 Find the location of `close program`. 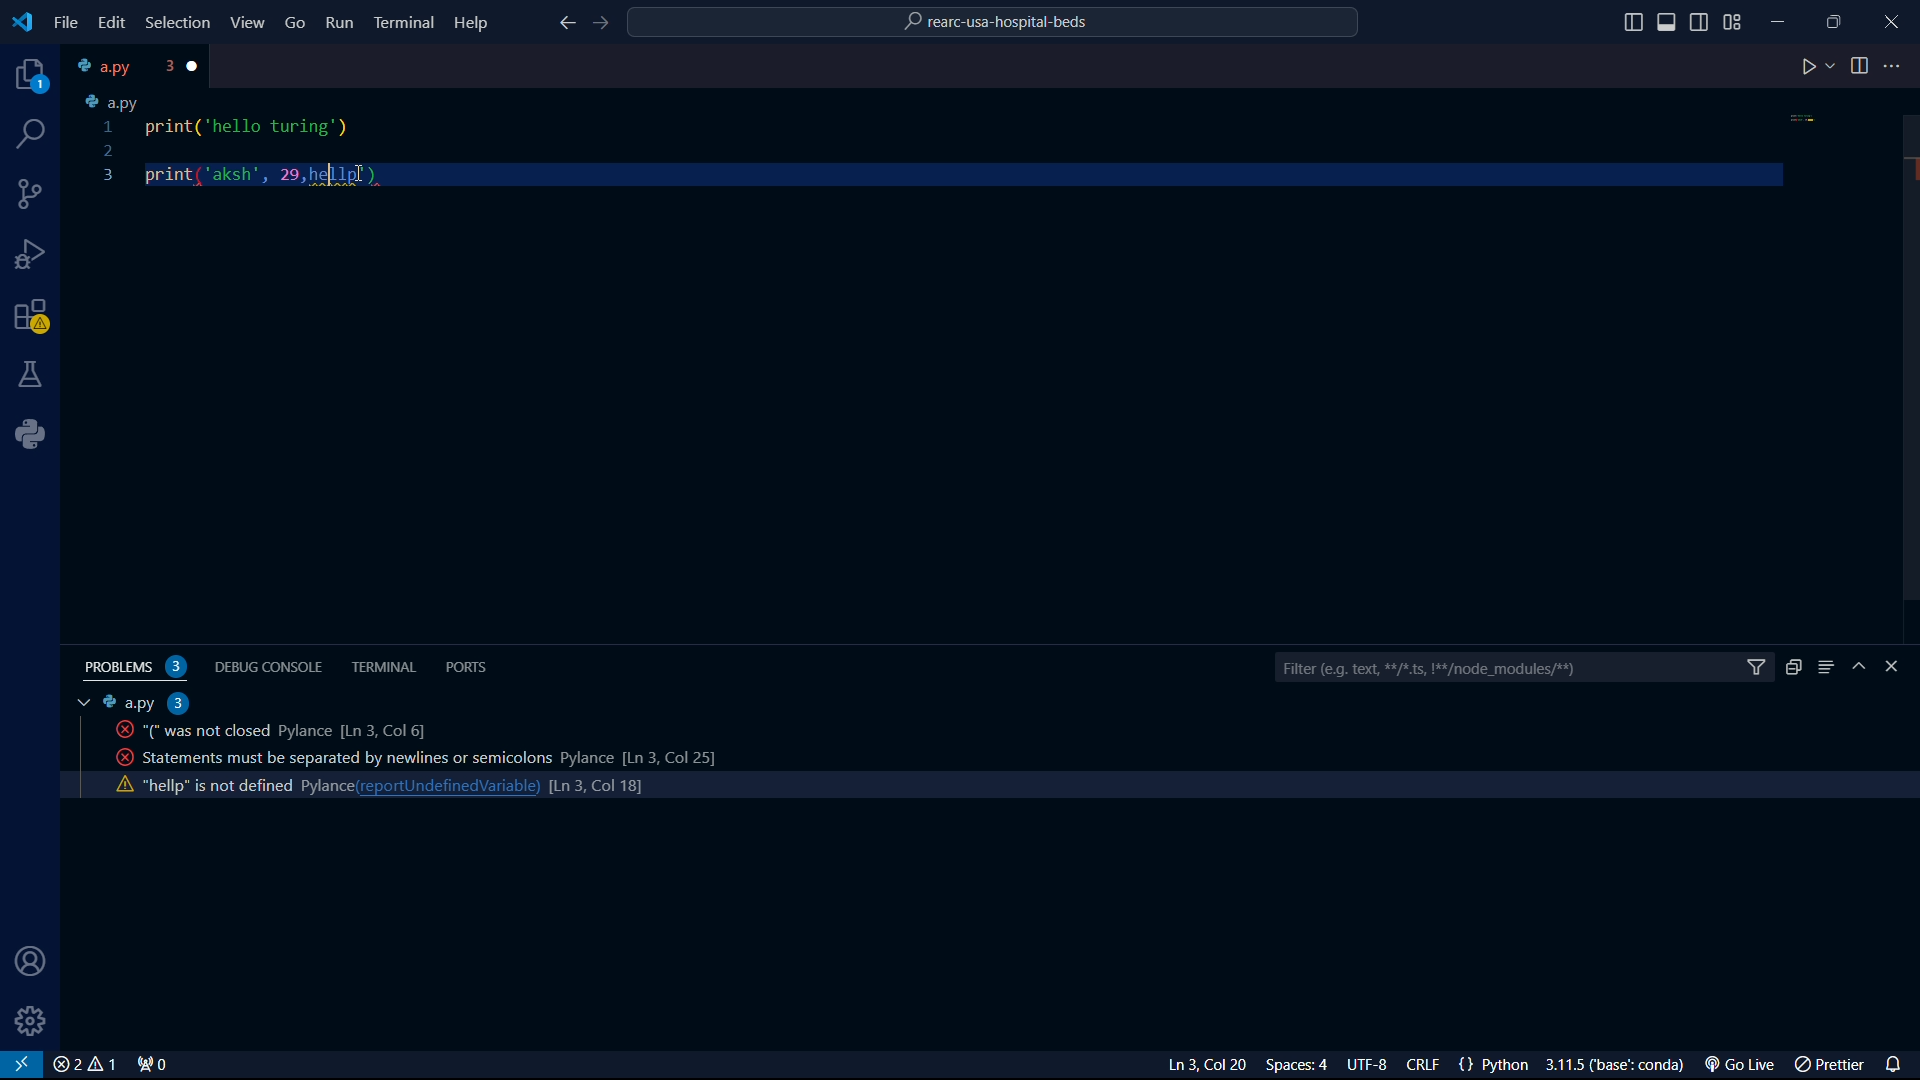

close program is located at coordinates (1892, 19).